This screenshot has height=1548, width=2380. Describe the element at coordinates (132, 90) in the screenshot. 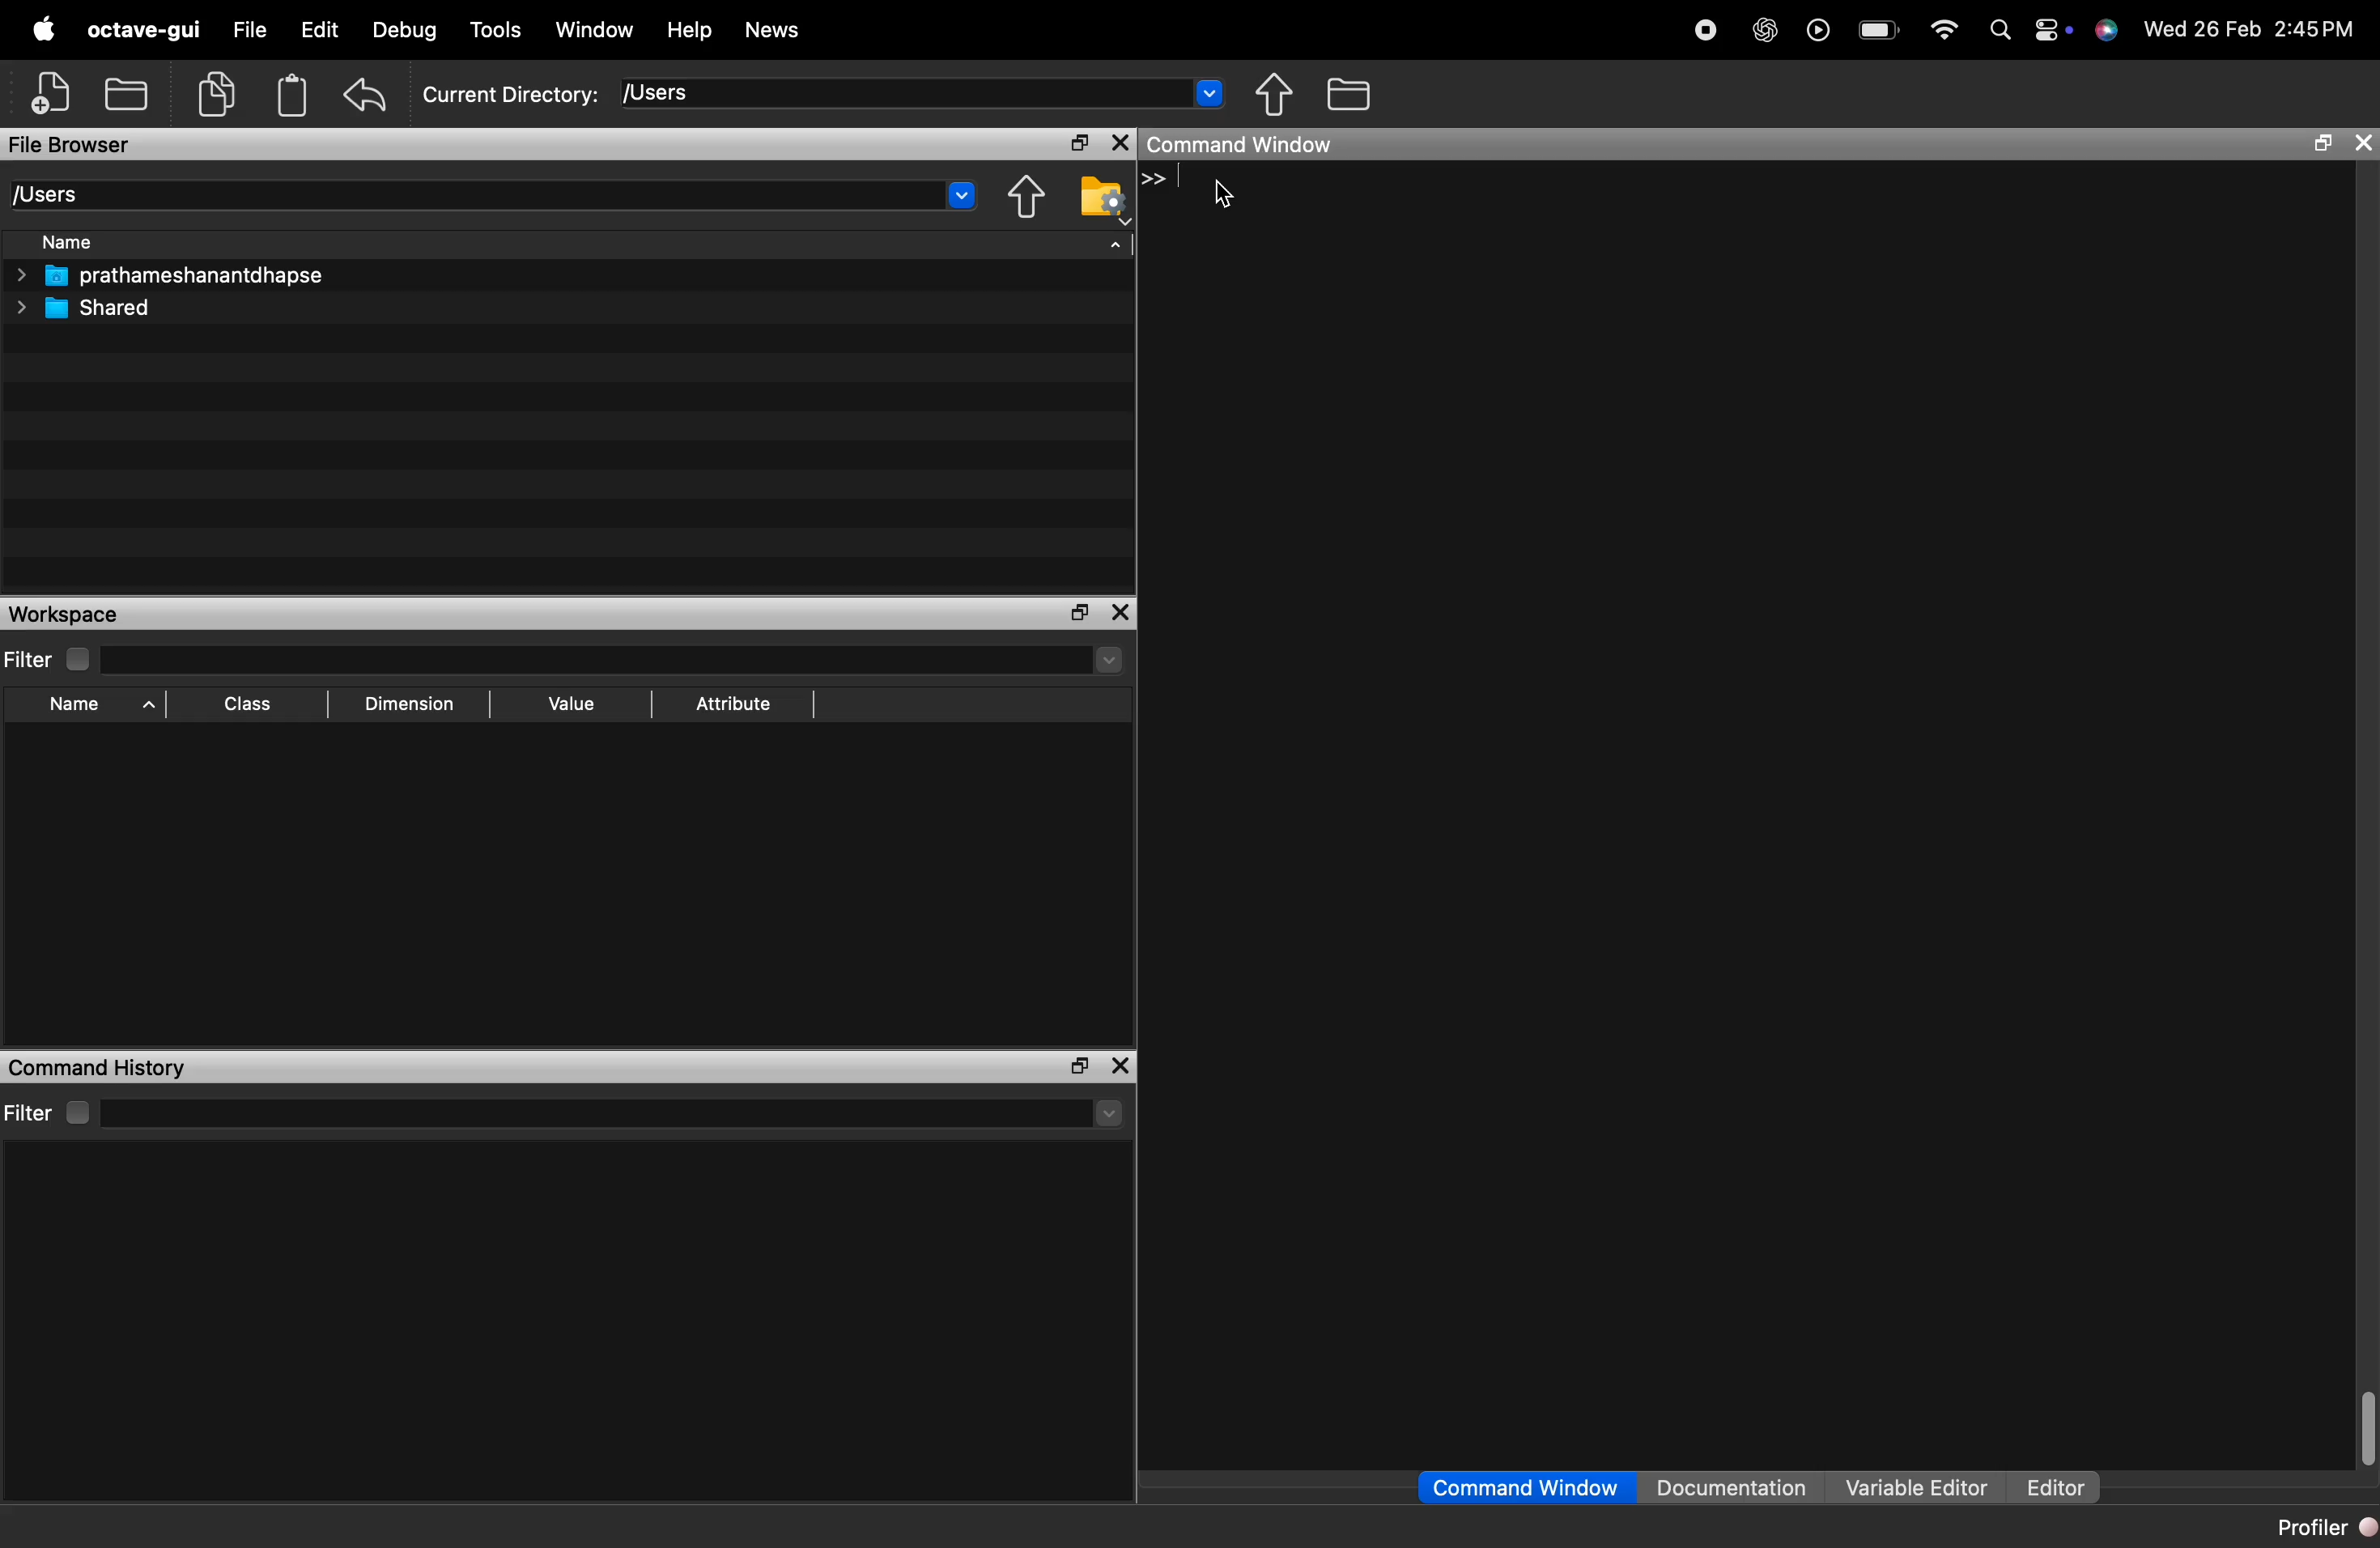

I see `save` at that location.